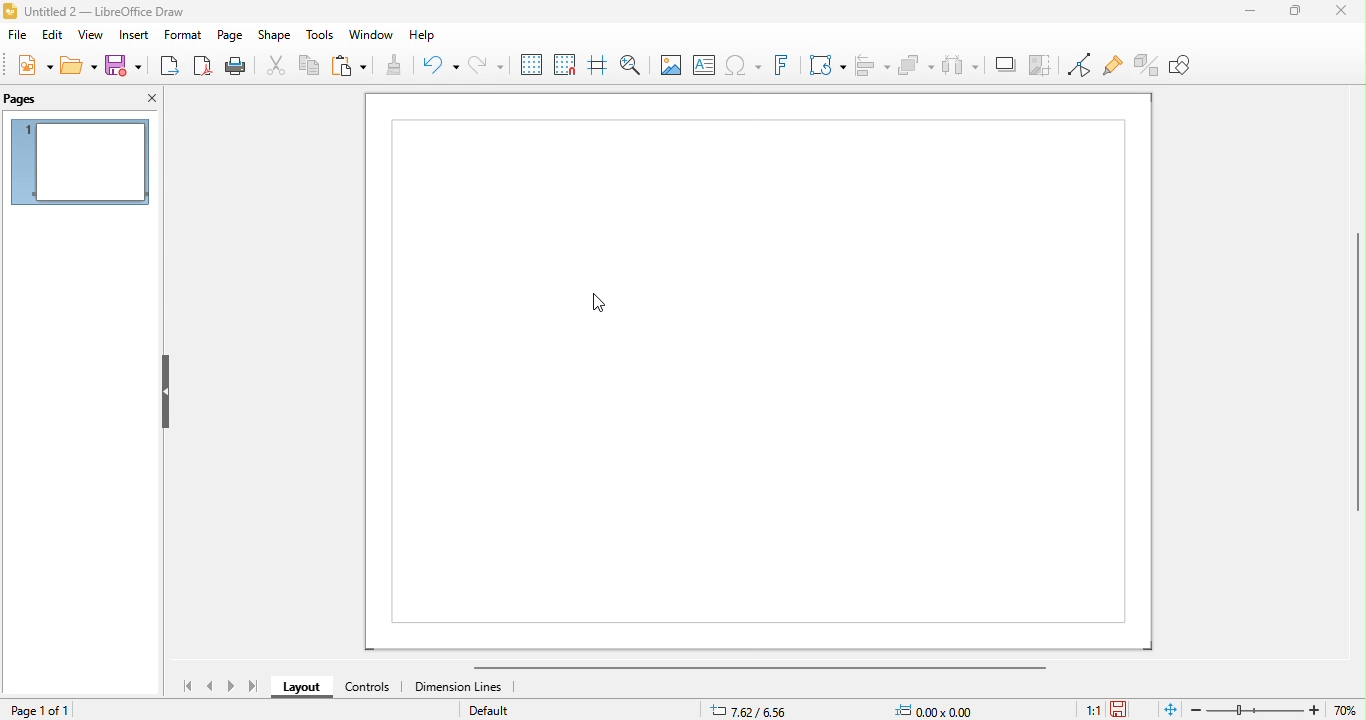 The image size is (1366, 720). Describe the element at coordinates (424, 36) in the screenshot. I see `help` at that location.